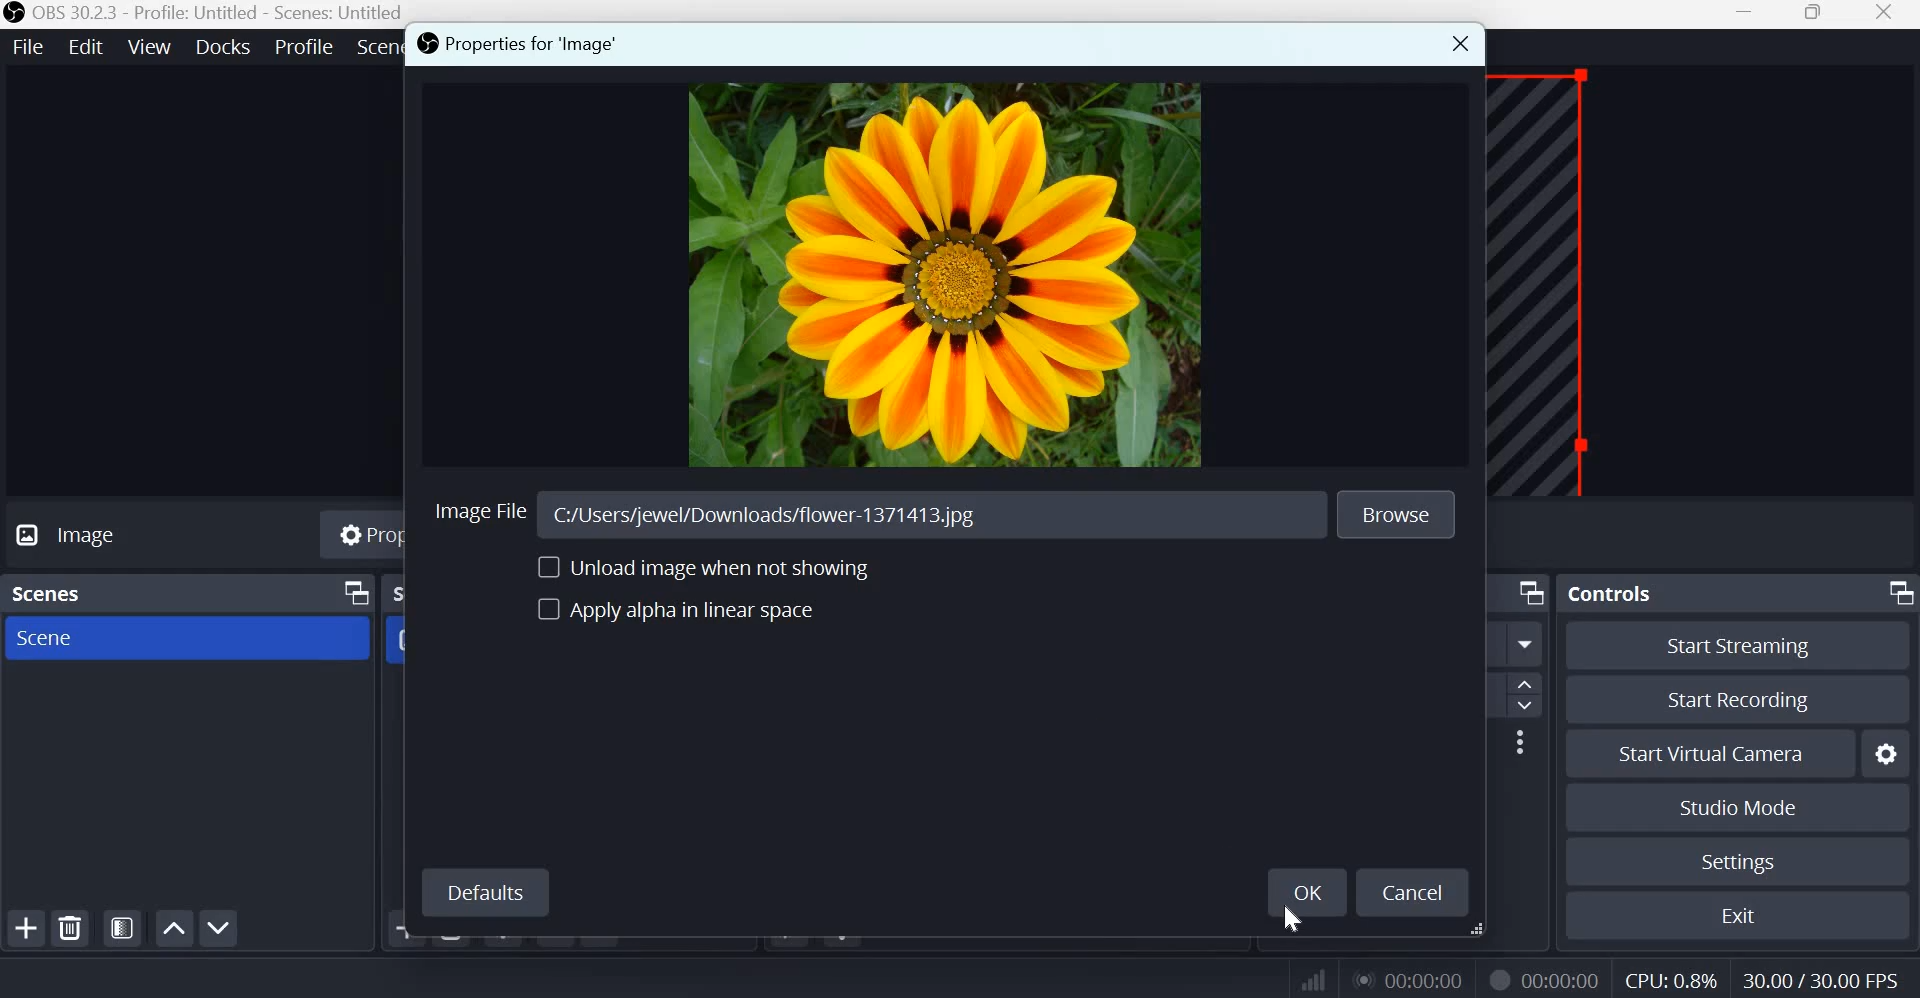  Describe the element at coordinates (691, 567) in the screenshot. I see `unload image when not showing` at that location.